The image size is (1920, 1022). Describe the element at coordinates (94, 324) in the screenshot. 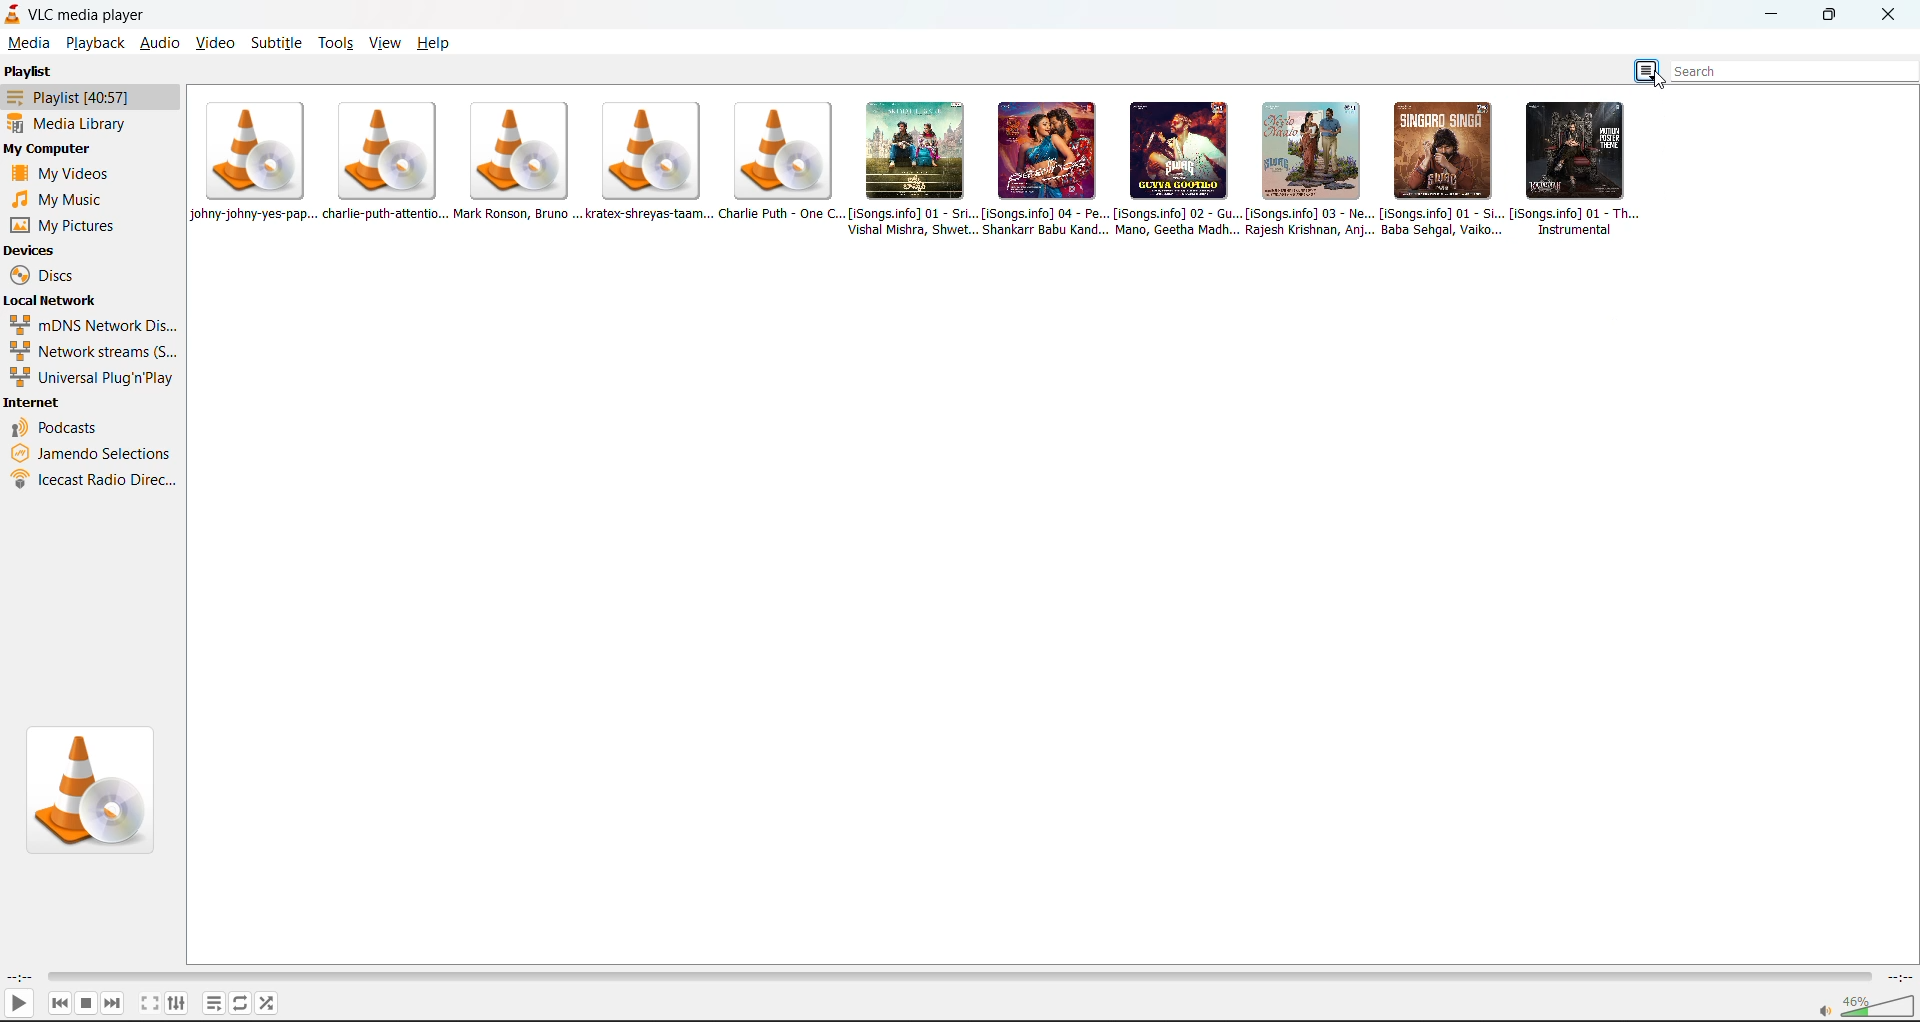

I see `mdns network` at that location.